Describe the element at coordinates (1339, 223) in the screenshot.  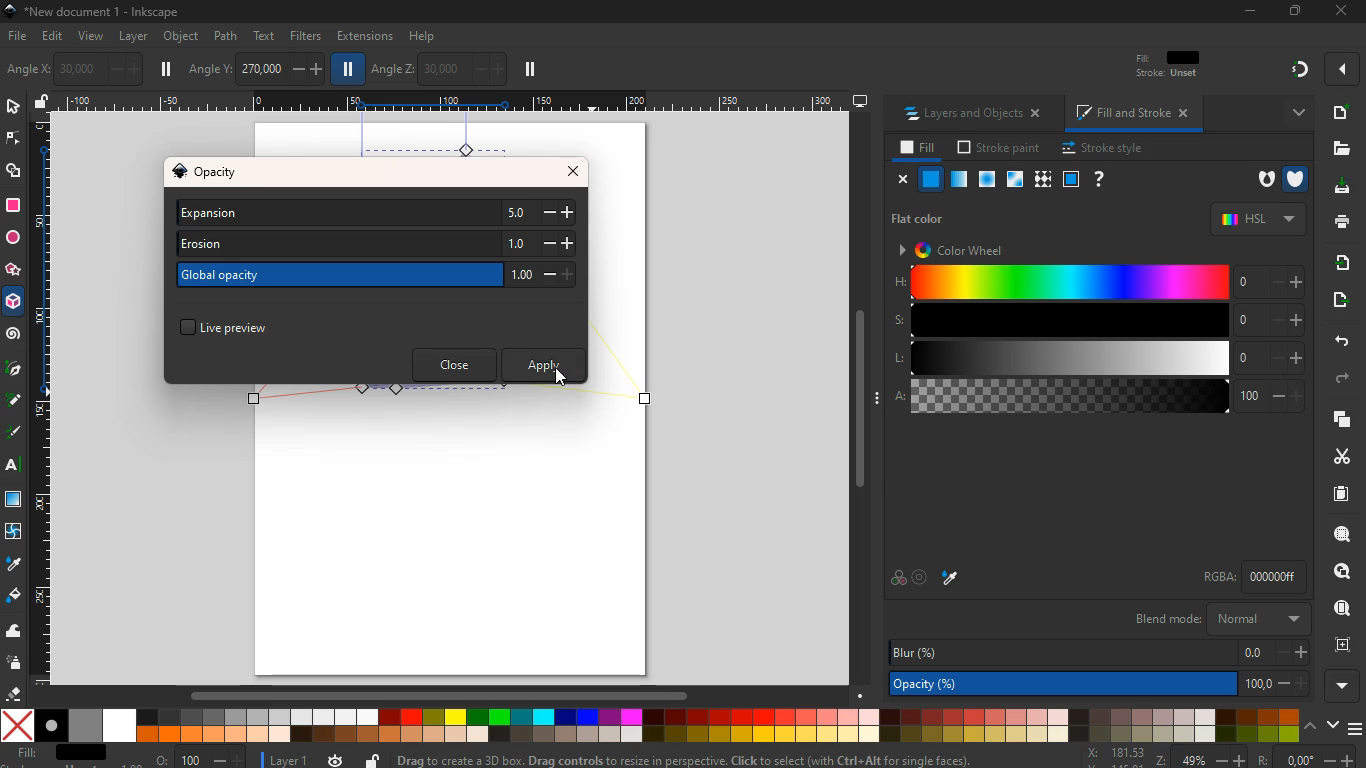
I see `print` at that location.